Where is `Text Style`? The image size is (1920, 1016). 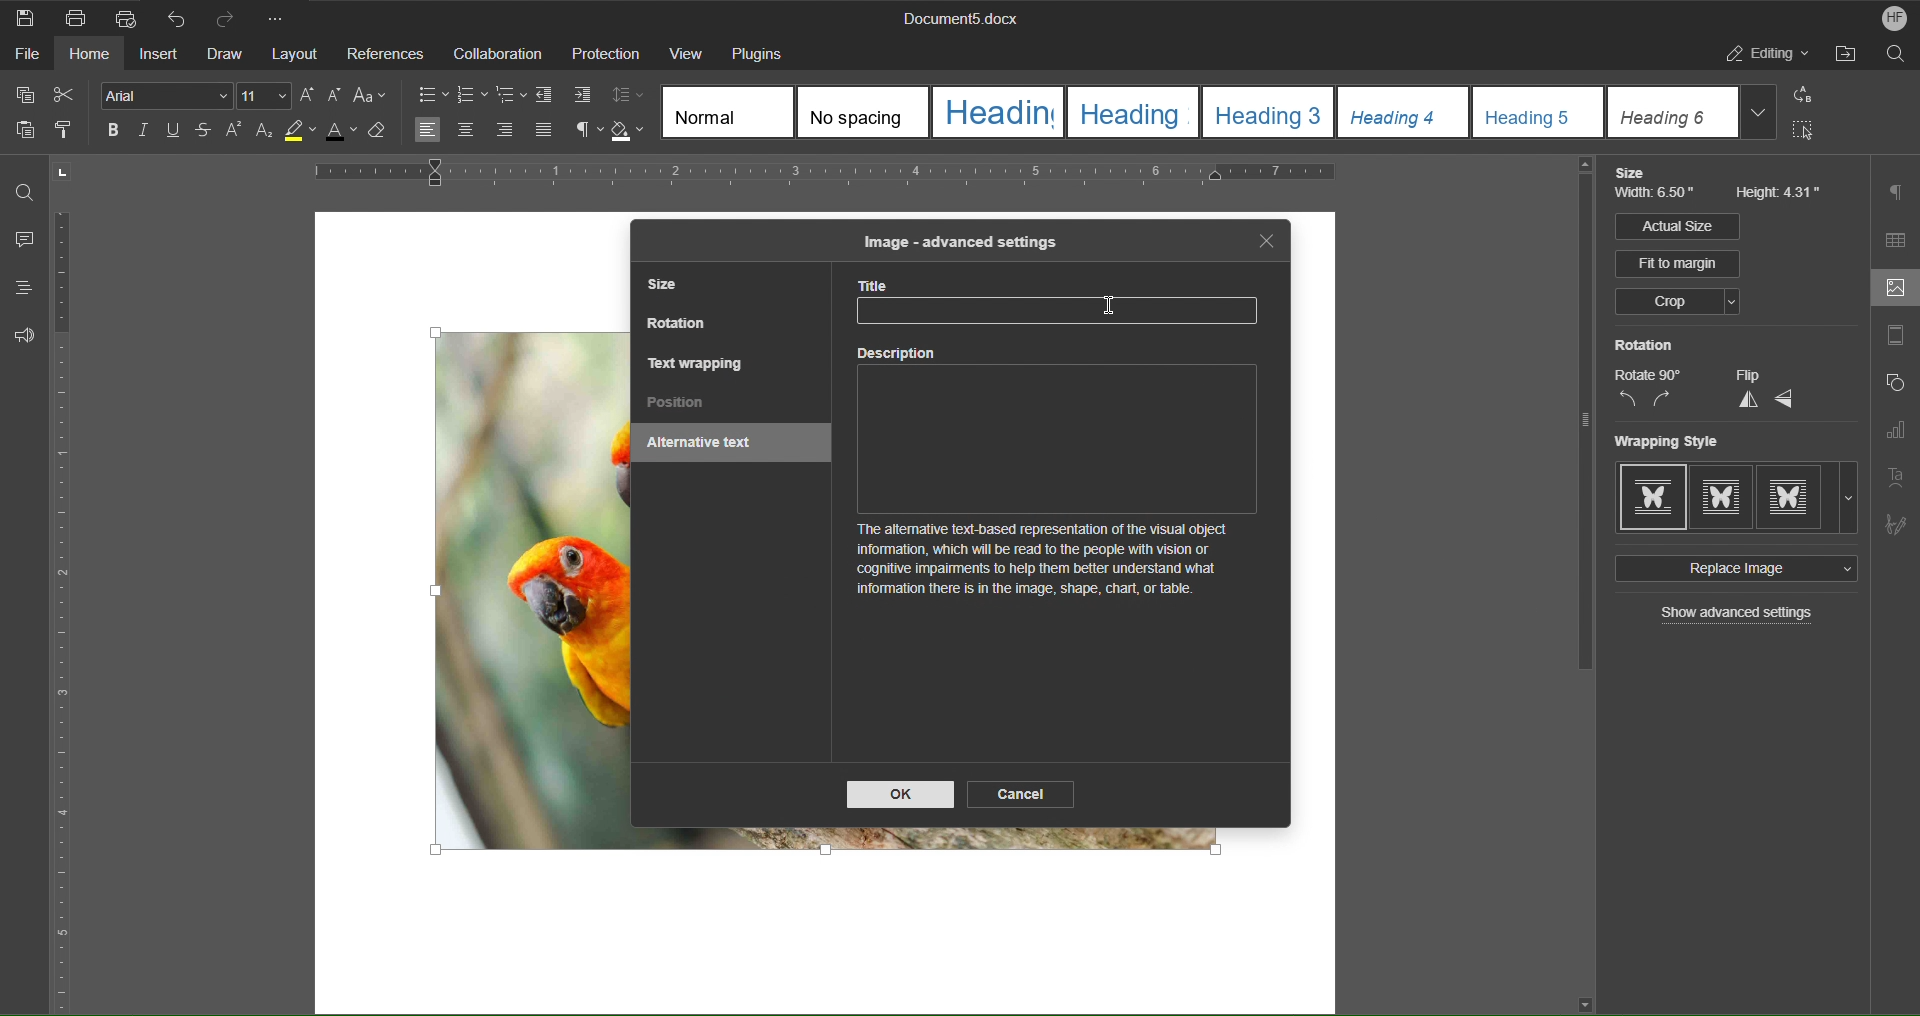
Text Style is located at coordinates (1222, 112).